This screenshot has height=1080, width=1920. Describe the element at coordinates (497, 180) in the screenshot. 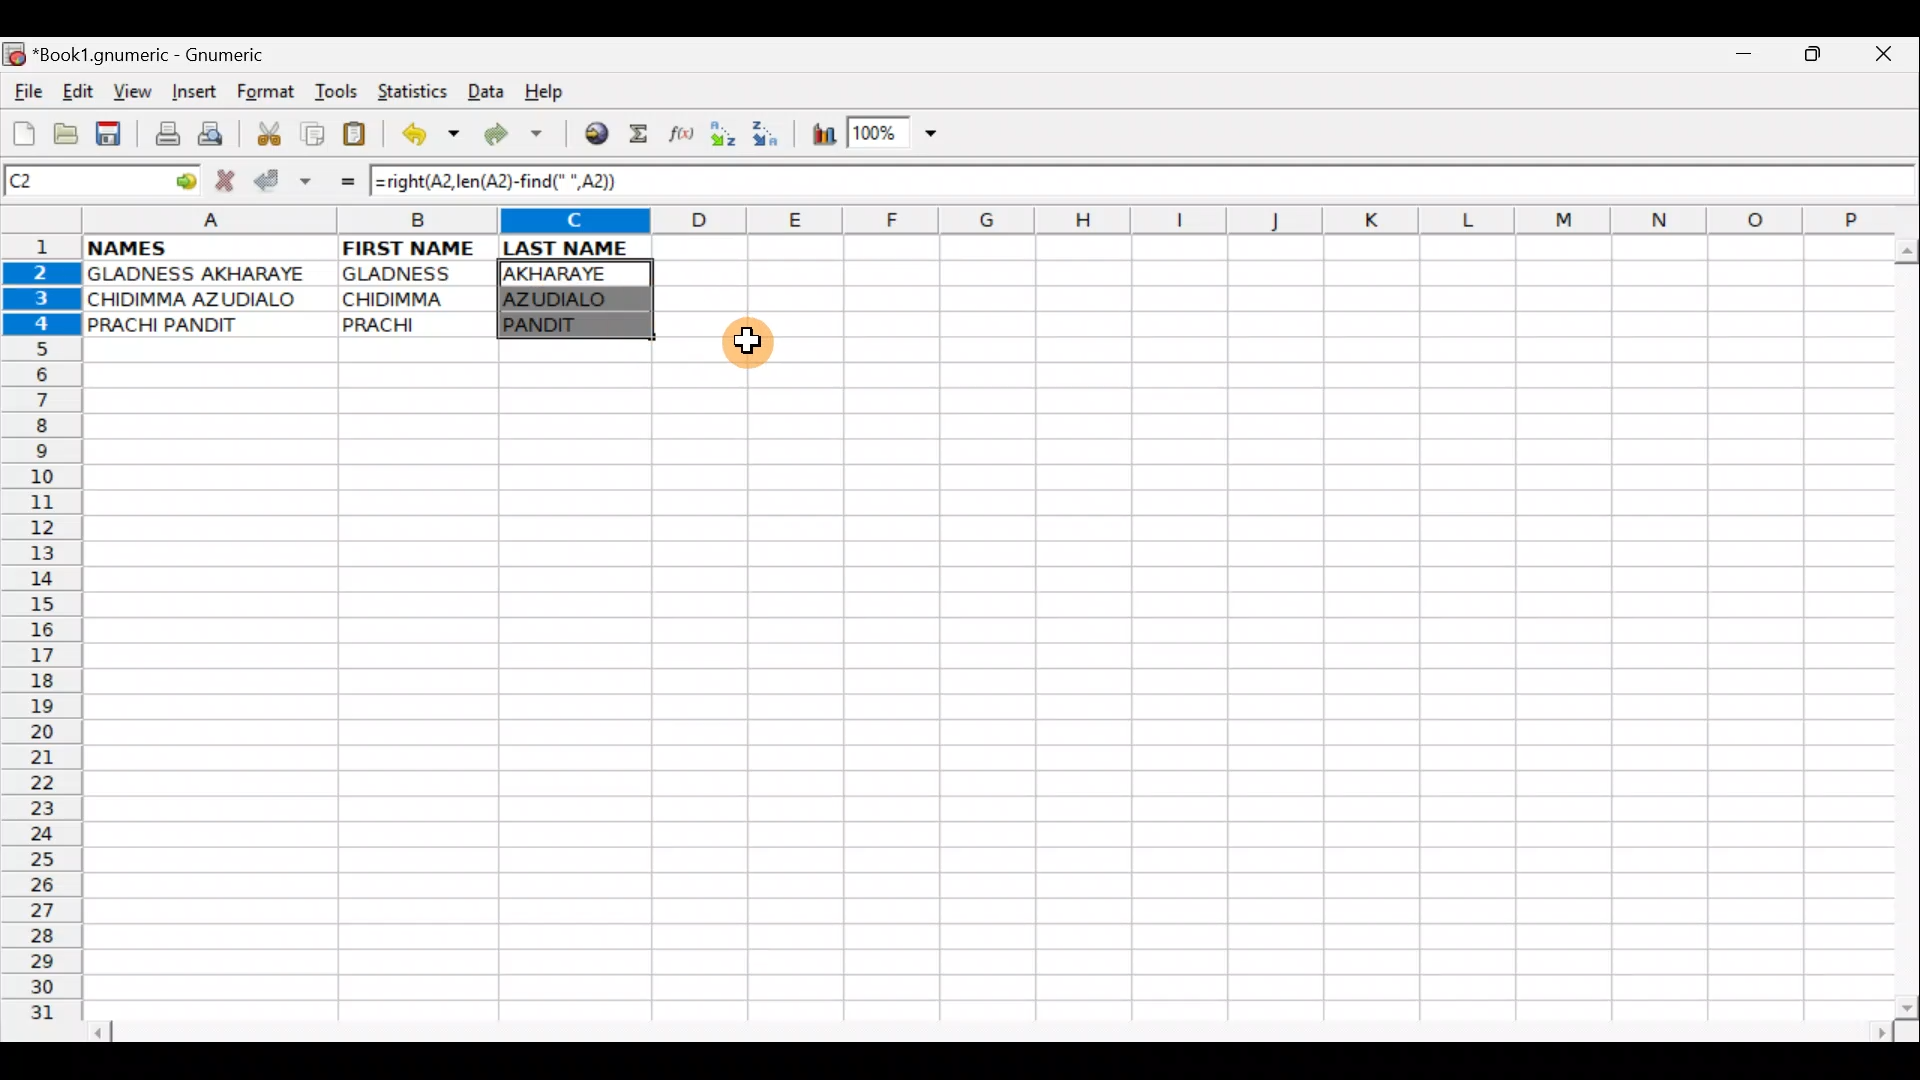

I see `=right(A2, len(A2)-find(" ",A2))` at that location.